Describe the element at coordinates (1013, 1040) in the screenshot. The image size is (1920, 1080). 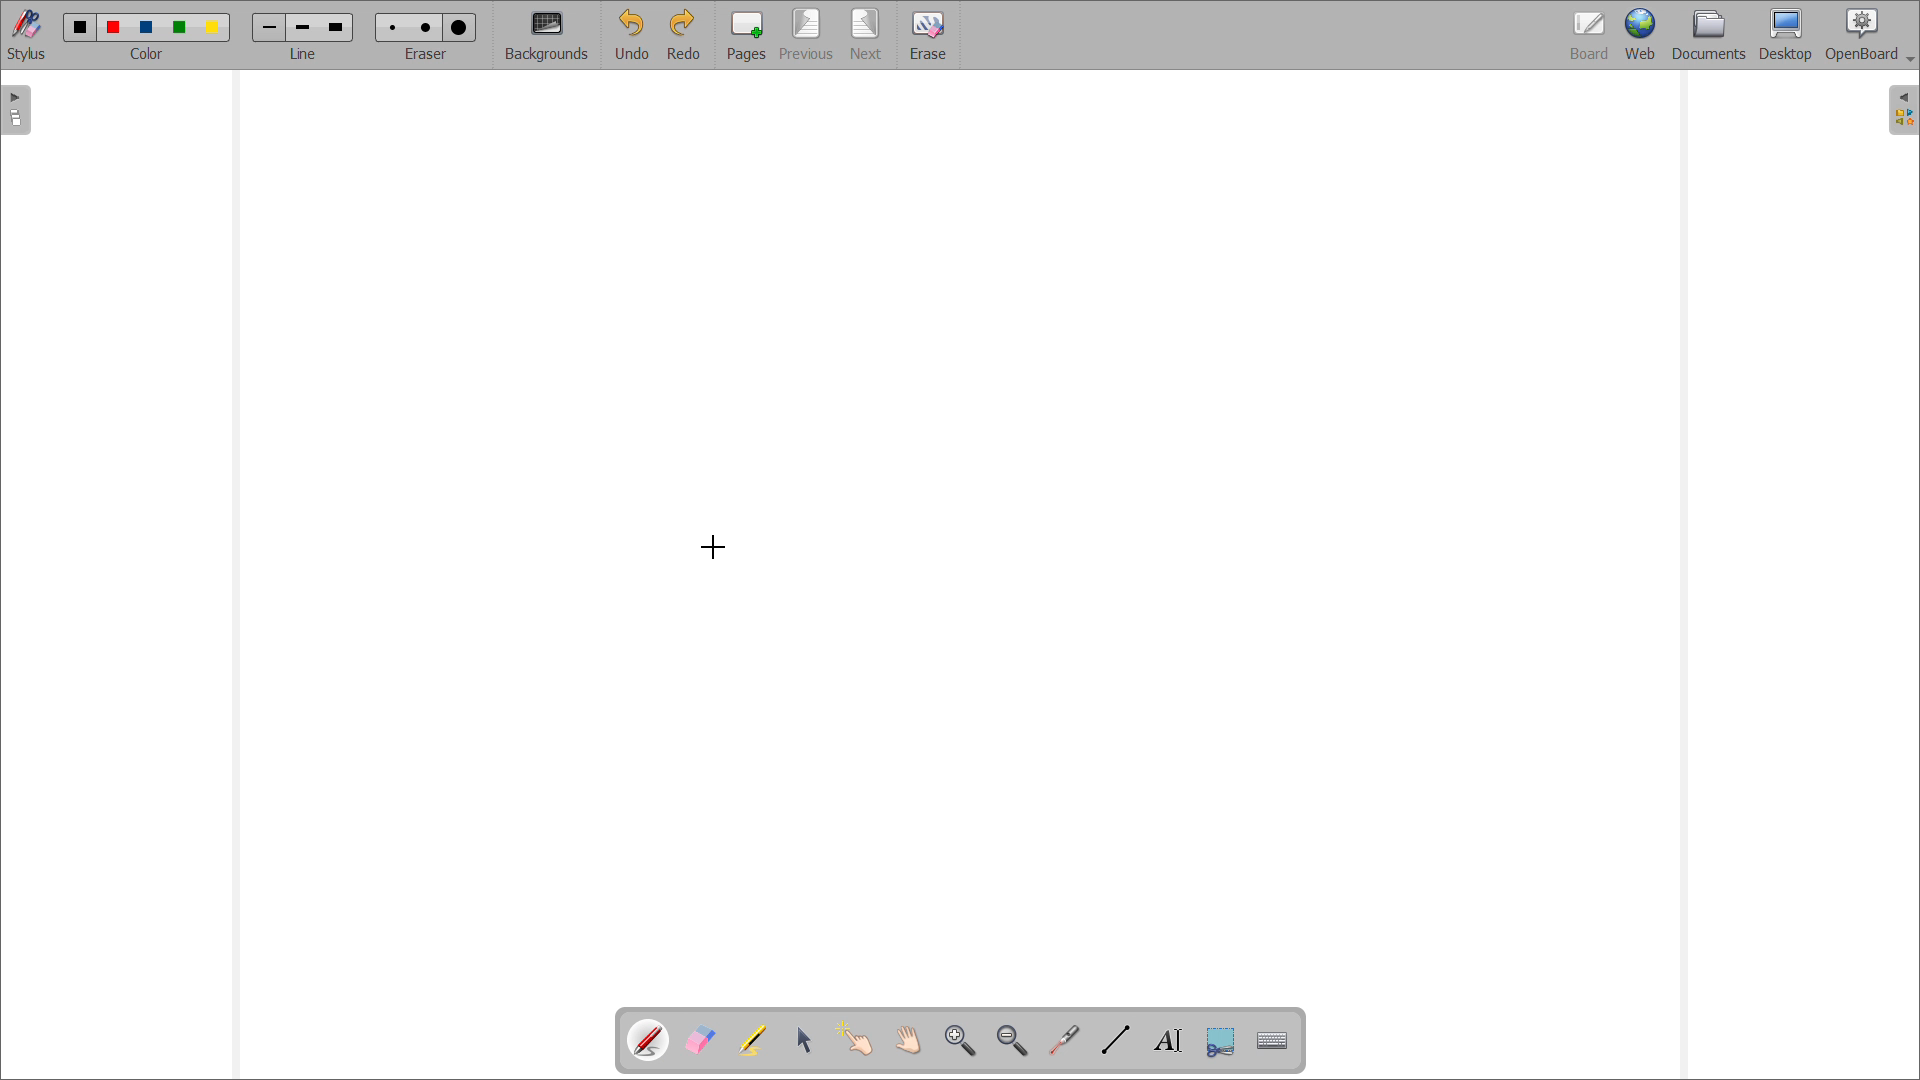
I see `zoom out` at that location.